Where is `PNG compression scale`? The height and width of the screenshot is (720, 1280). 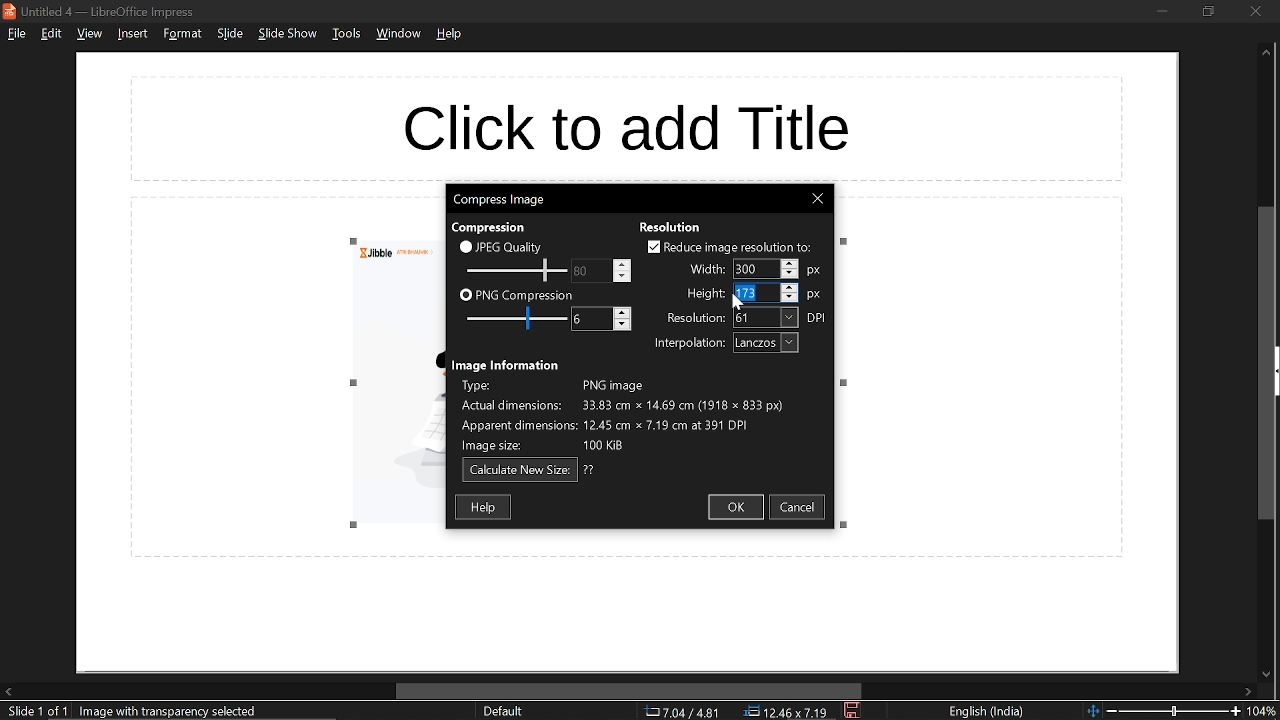
PNG compression scale is located at coordinates (513, 318).